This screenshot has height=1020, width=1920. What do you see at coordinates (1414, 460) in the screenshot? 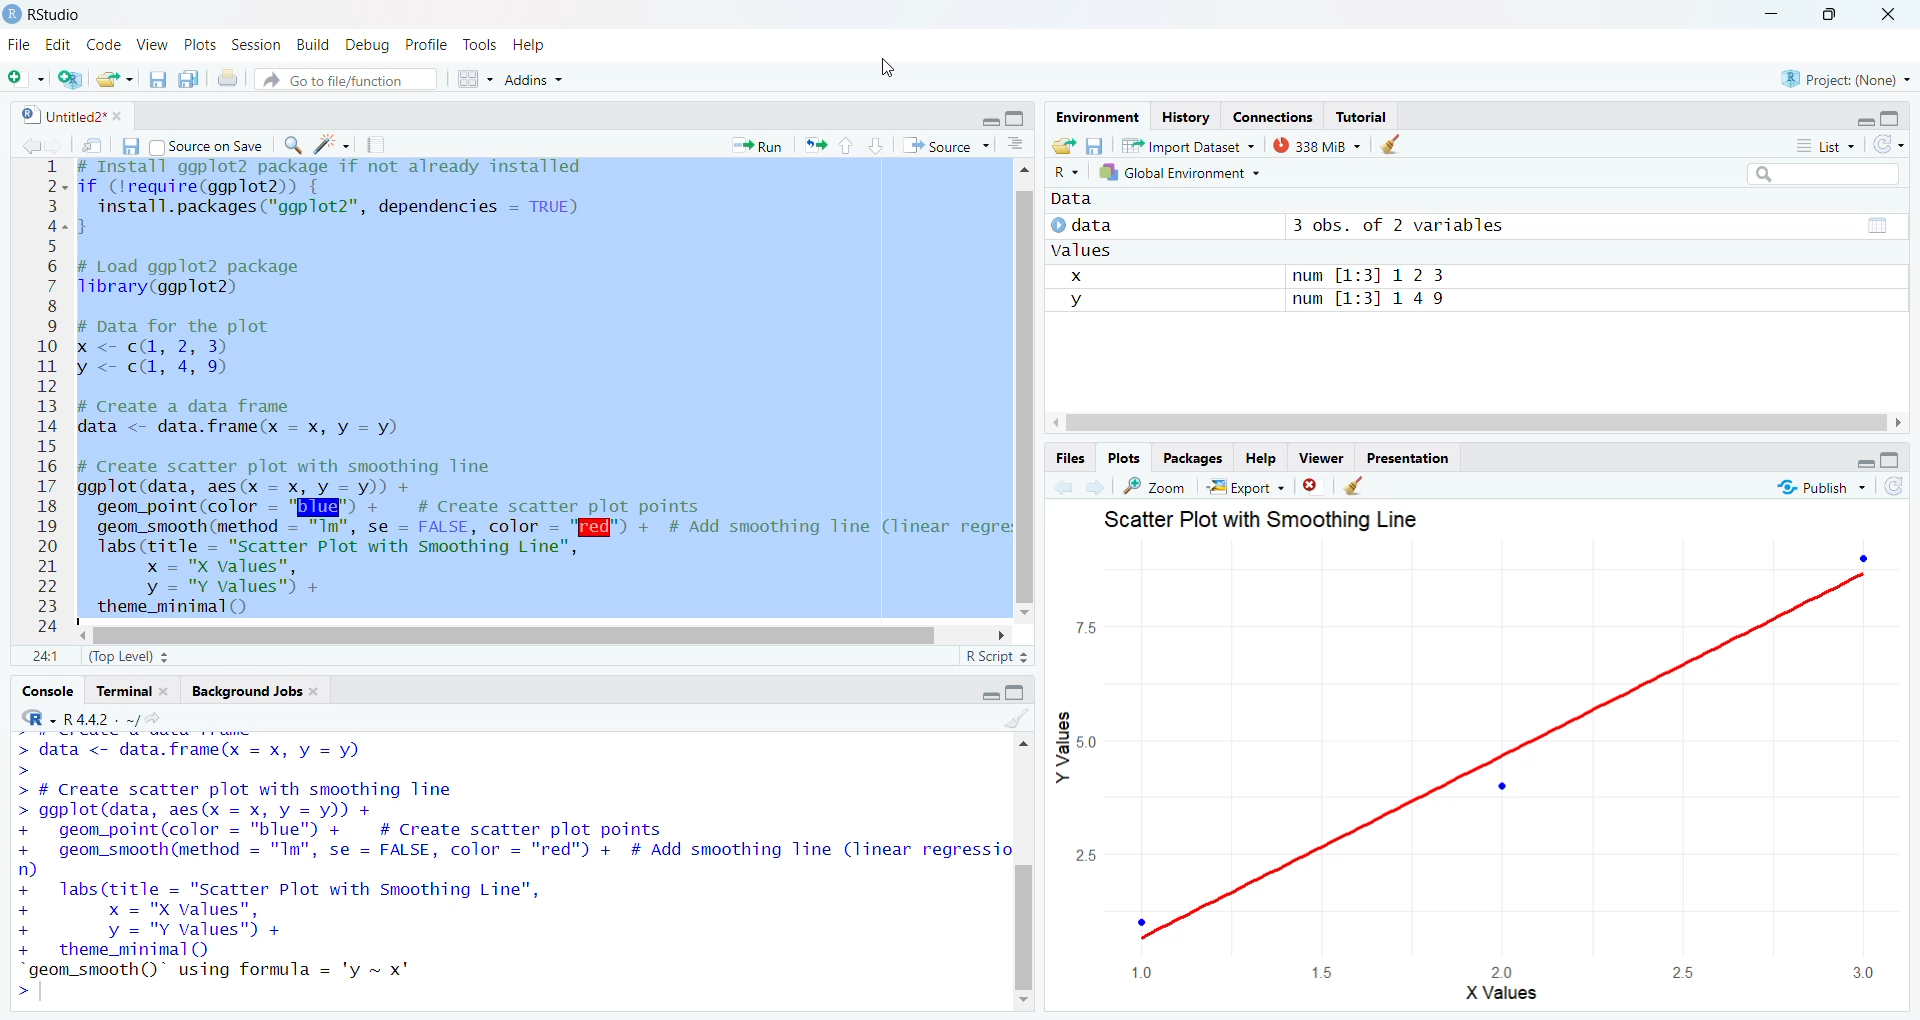
I see `Presentation` at bounding box center [1414, 460].